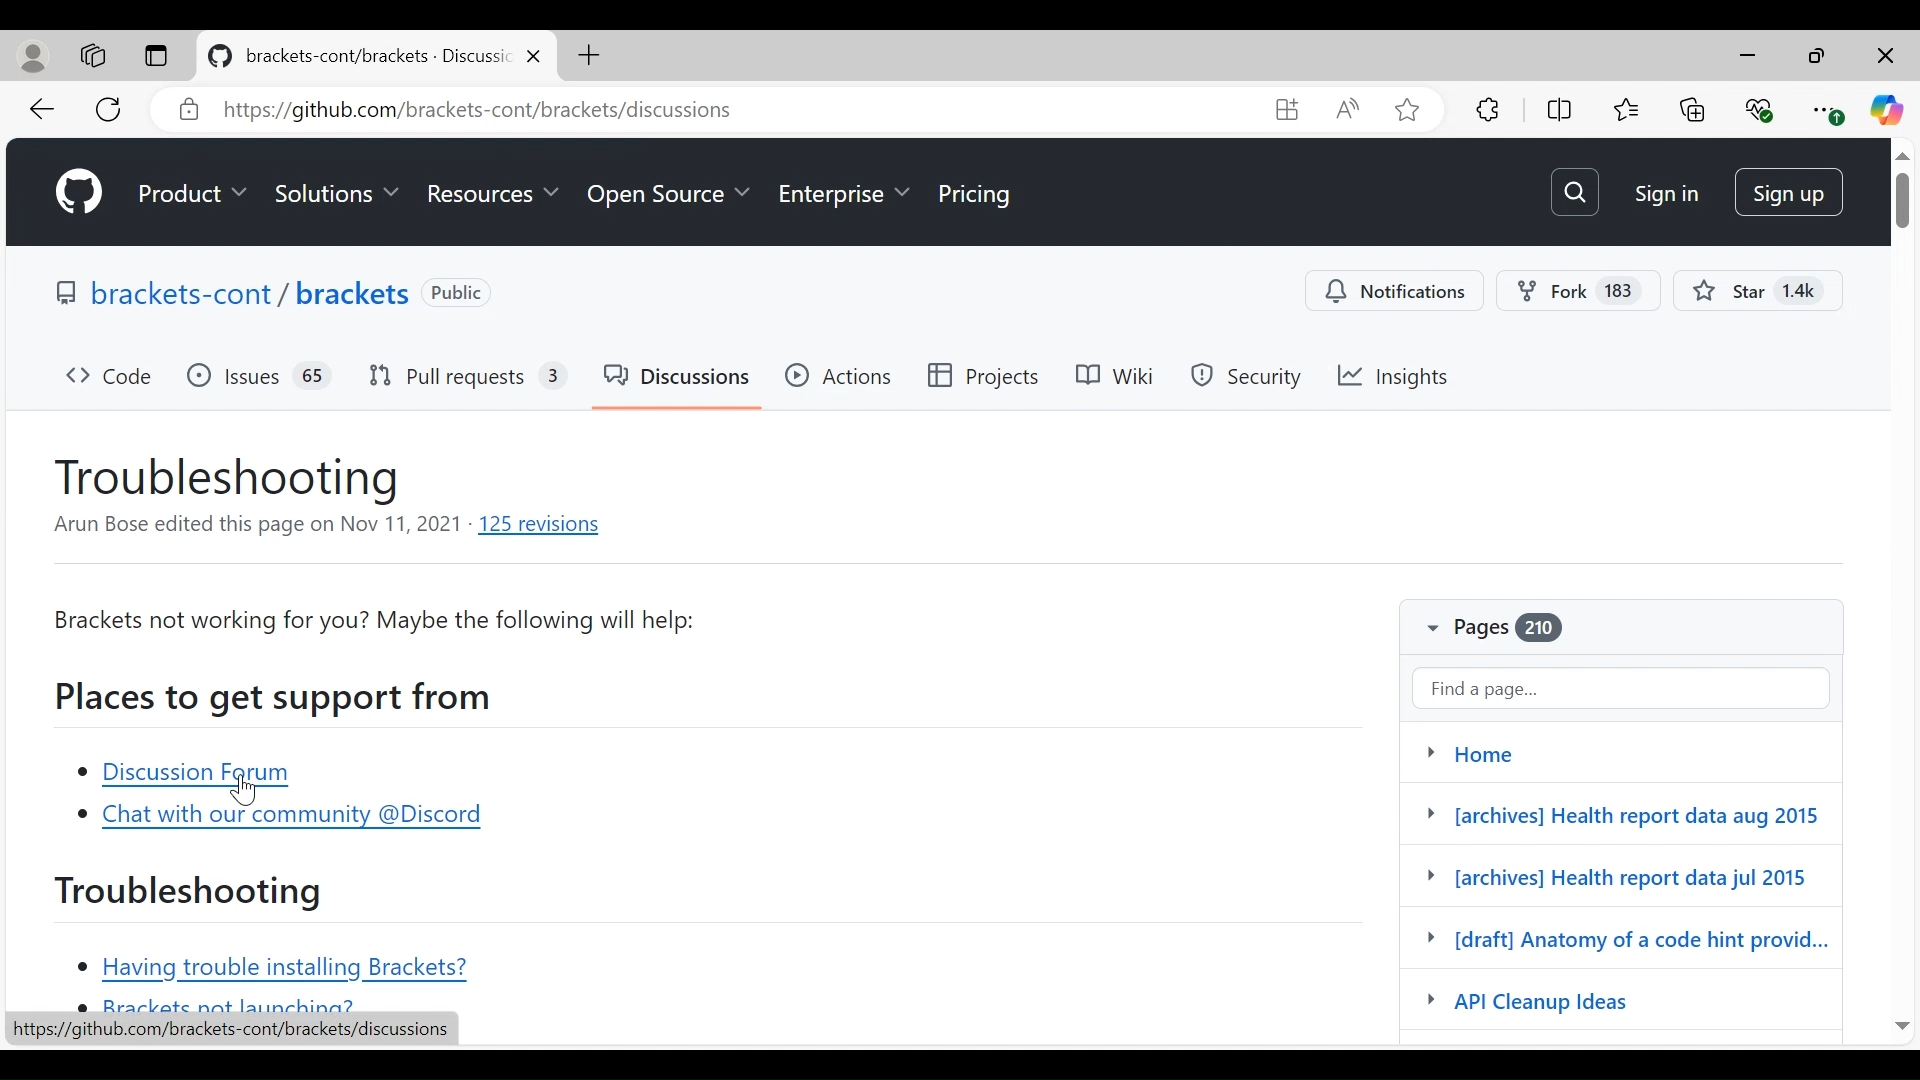 Image resolution: width=1920 pixels, height=1080 pixels. I want to click on Brackets not launching?, so click(223, 1006).